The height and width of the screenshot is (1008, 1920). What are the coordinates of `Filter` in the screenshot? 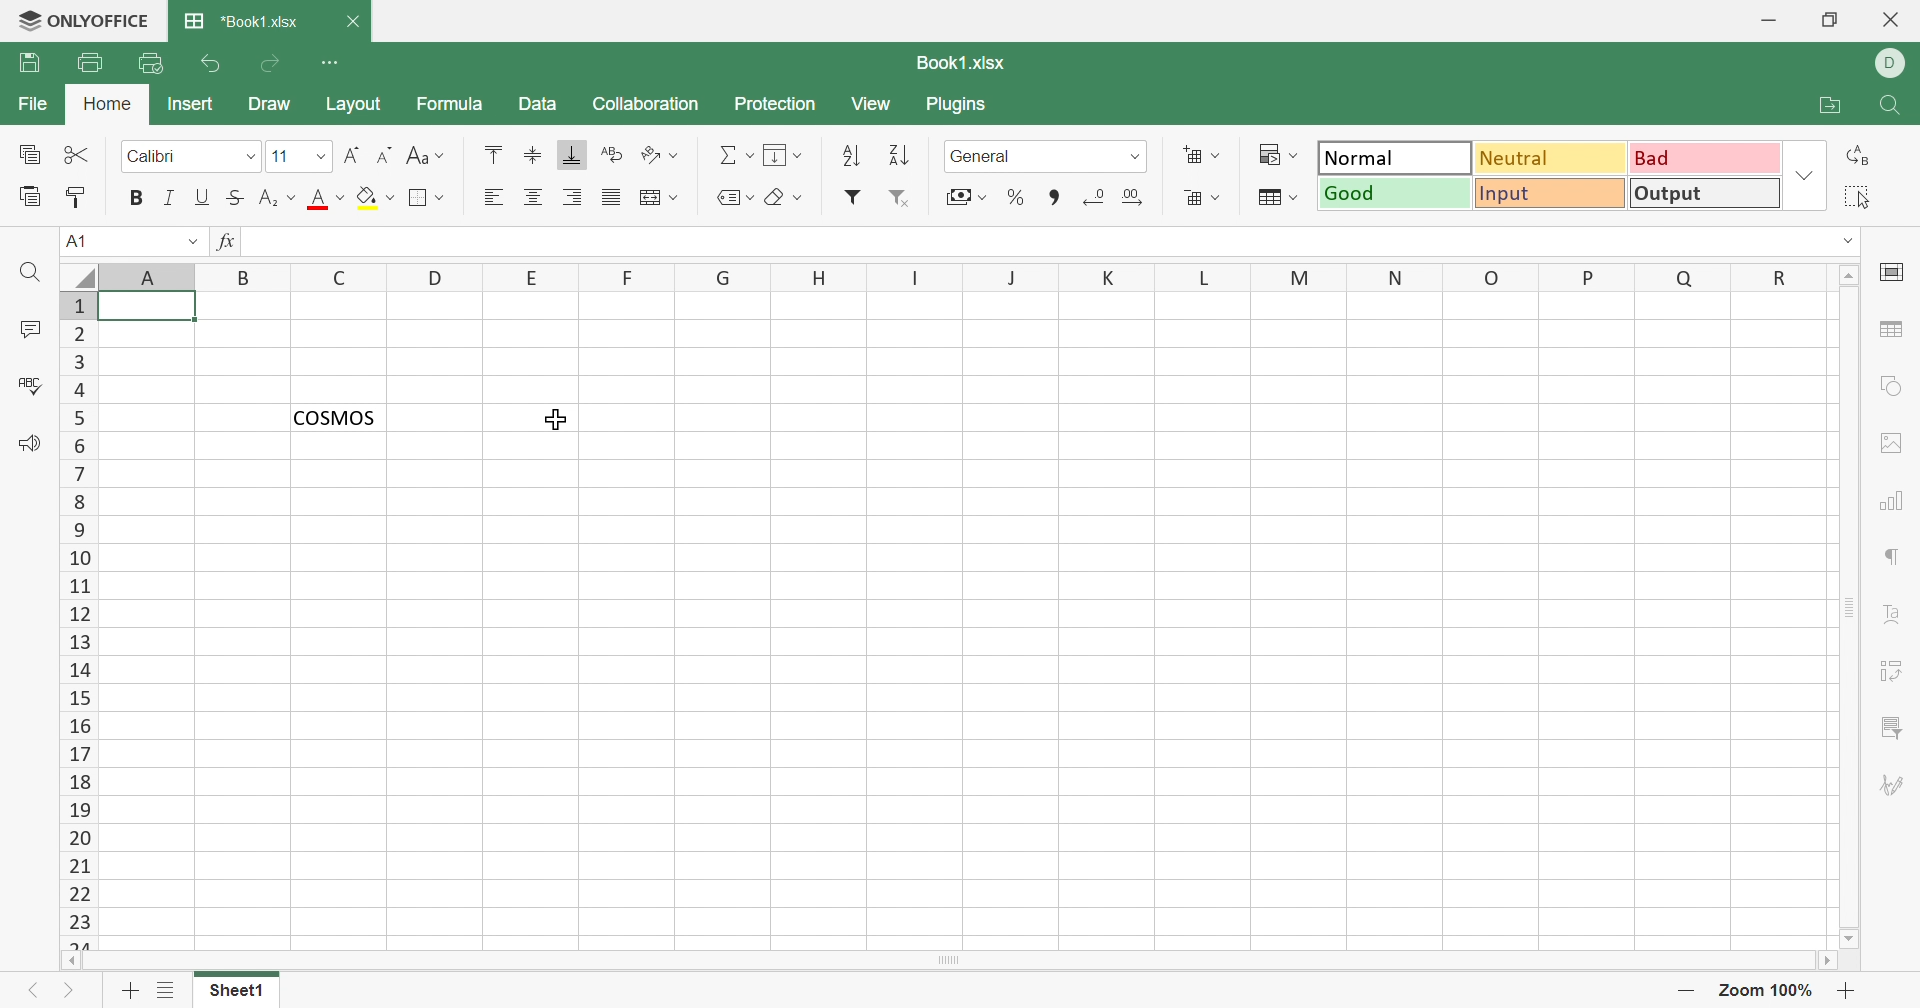 It's located at (852, 197).